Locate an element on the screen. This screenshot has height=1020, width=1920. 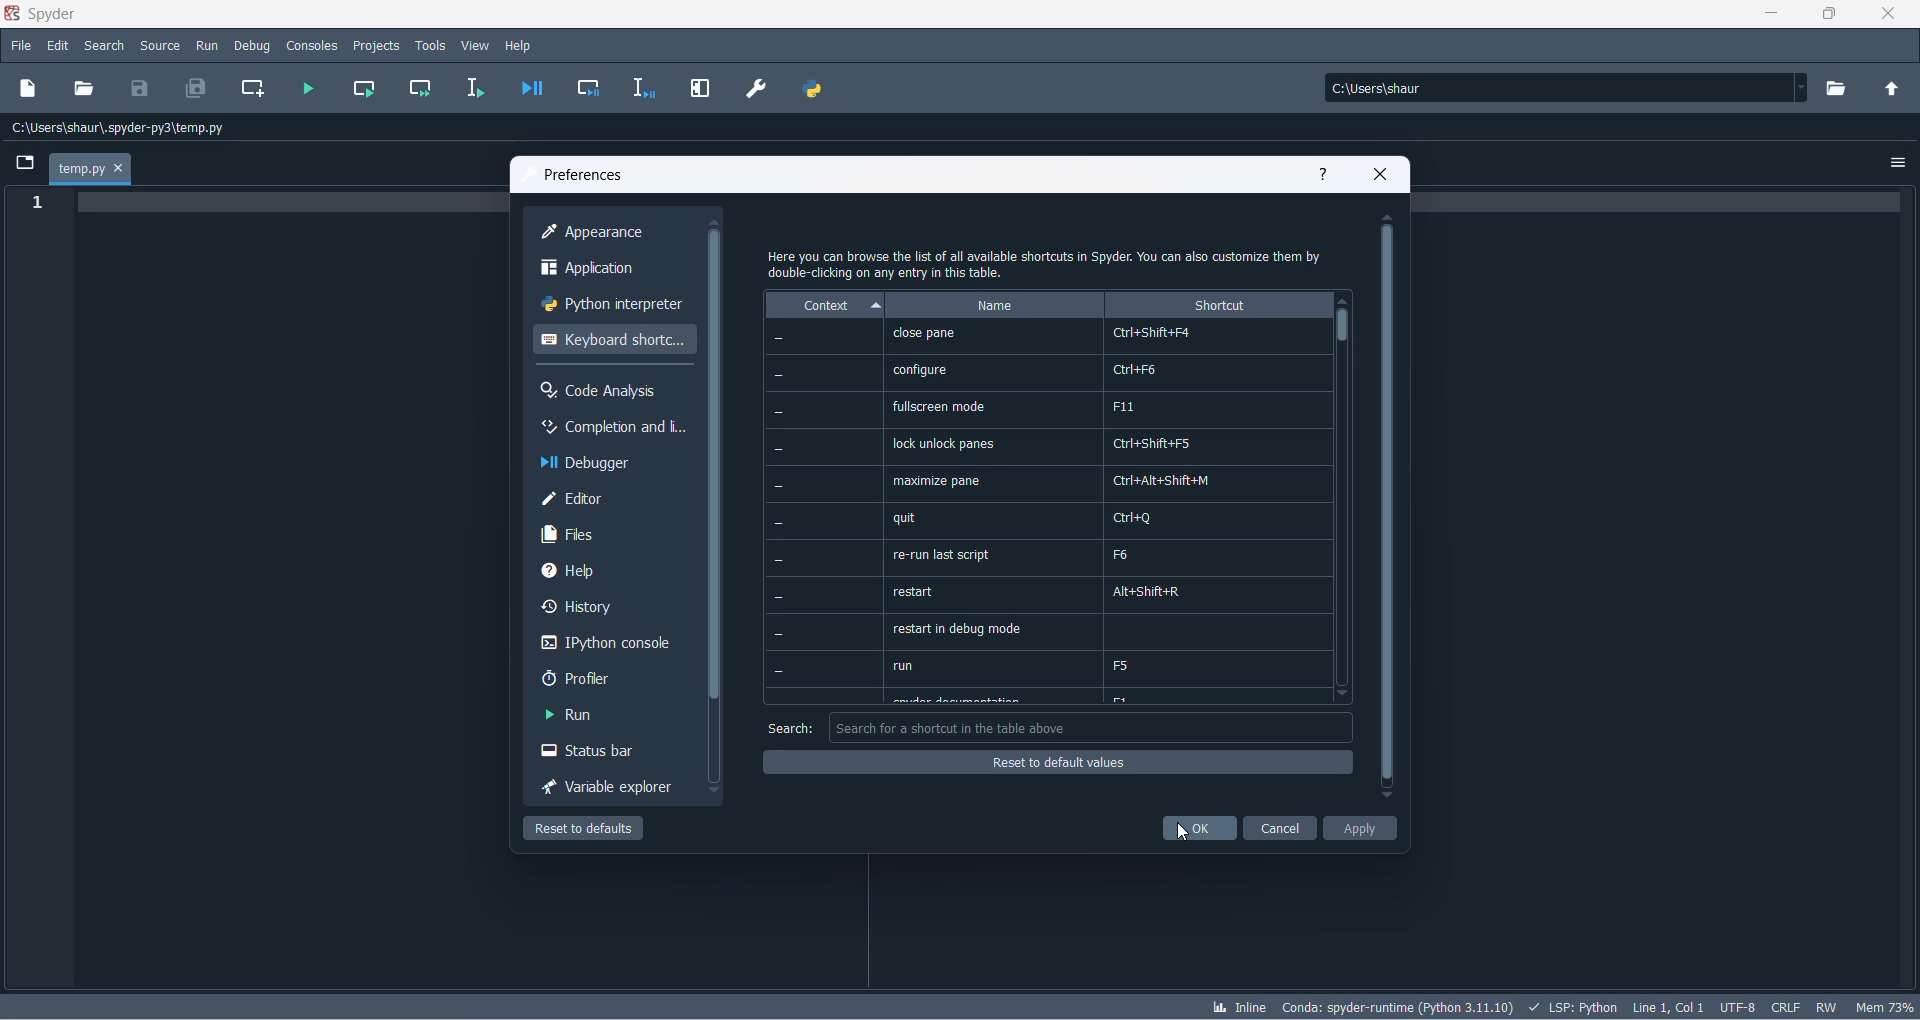
memory usage is located at coordinates (1884, 1005).